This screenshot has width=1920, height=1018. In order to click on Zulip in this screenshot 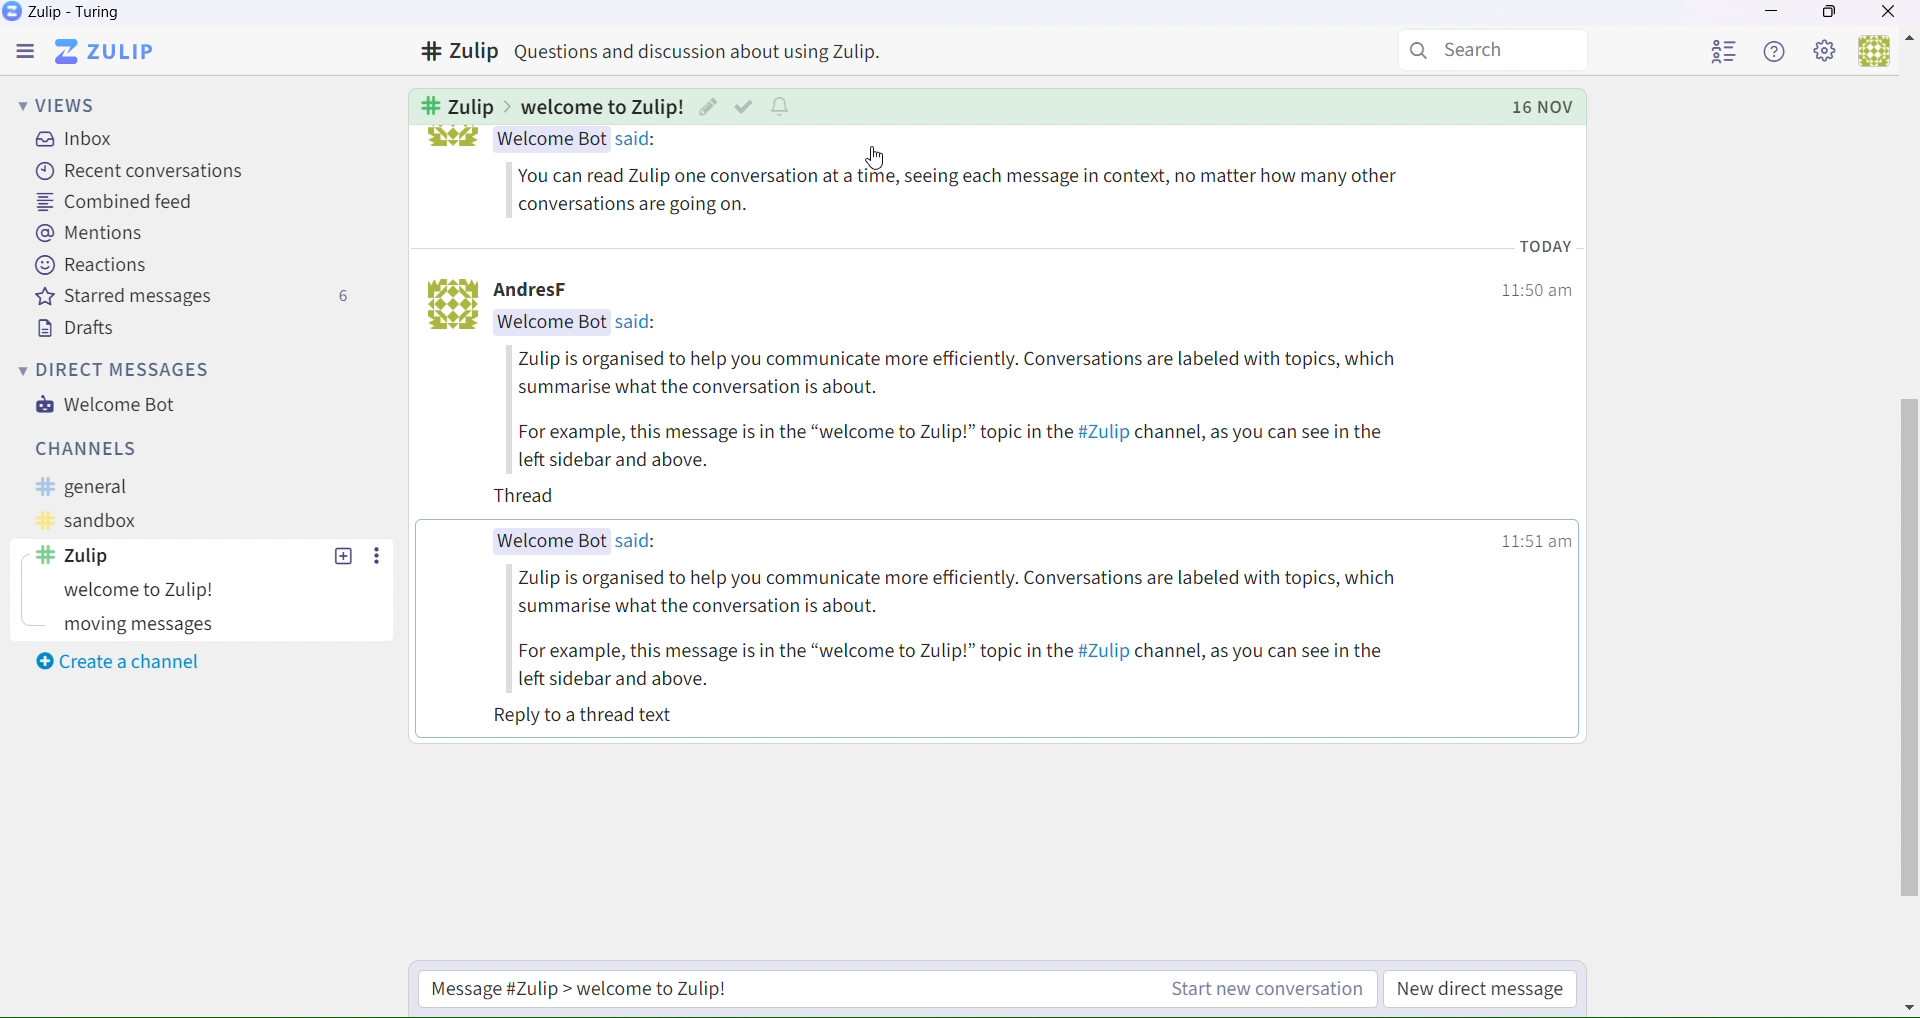, I will do `click(69, 15)`.